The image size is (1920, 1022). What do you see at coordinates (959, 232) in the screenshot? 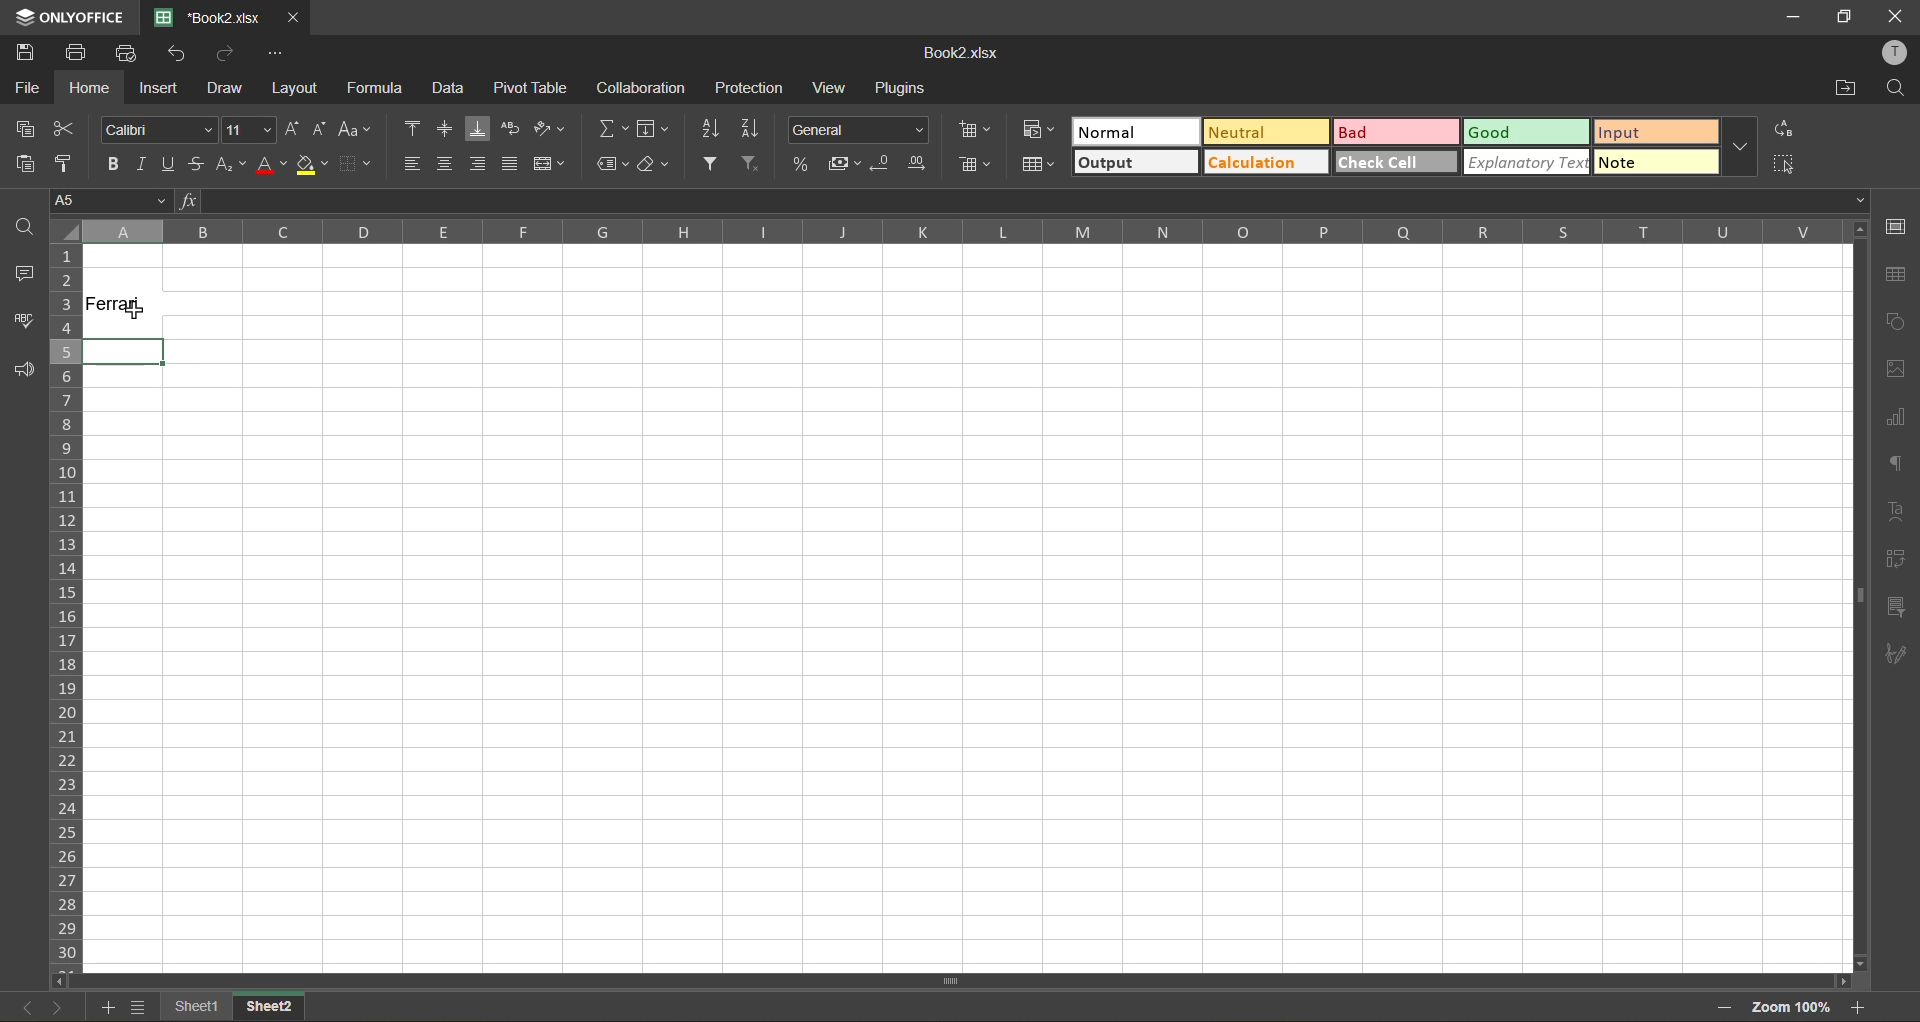
I see `column names` at bounding box center [959, 232].